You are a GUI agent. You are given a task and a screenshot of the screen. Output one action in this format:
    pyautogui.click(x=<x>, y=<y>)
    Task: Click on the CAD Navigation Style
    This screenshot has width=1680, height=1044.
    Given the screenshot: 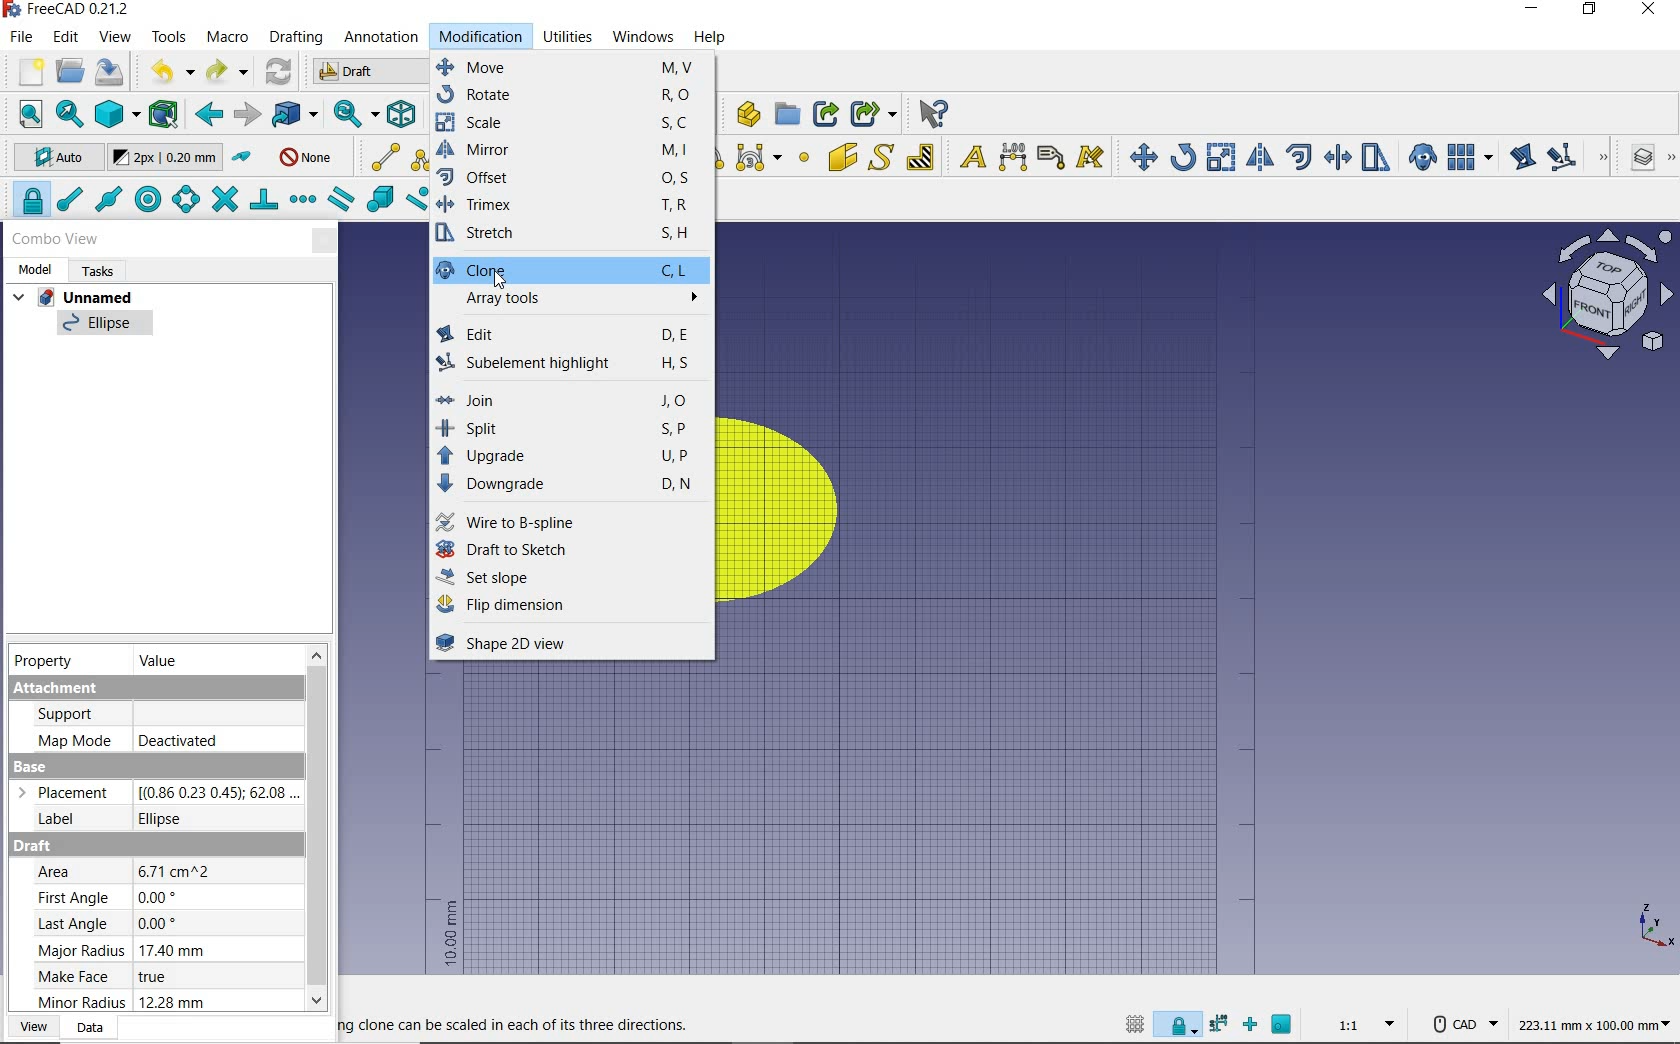 What is the action you would take?
    pyautogui.click(x=1458, y=1025)
    